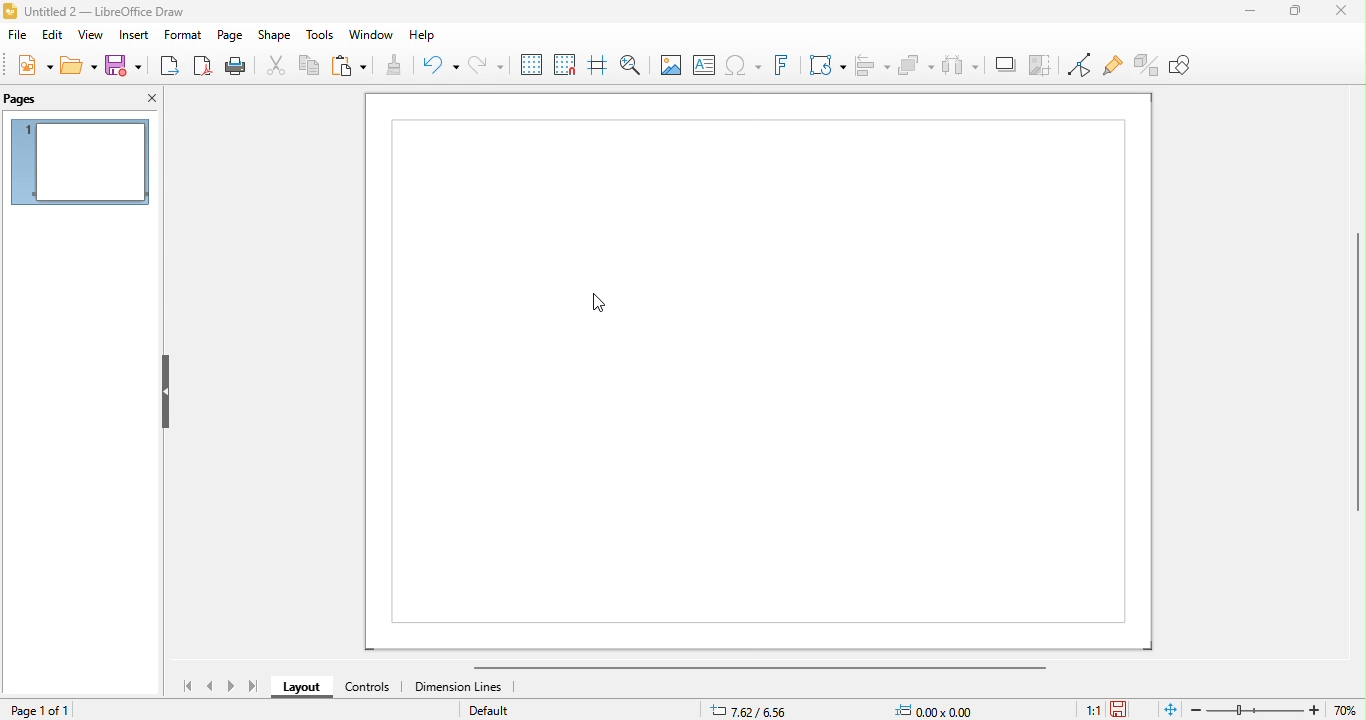 Image resolution: width=1366 pixels, height=720 pixels. I want to click on open, so click(79, 66).